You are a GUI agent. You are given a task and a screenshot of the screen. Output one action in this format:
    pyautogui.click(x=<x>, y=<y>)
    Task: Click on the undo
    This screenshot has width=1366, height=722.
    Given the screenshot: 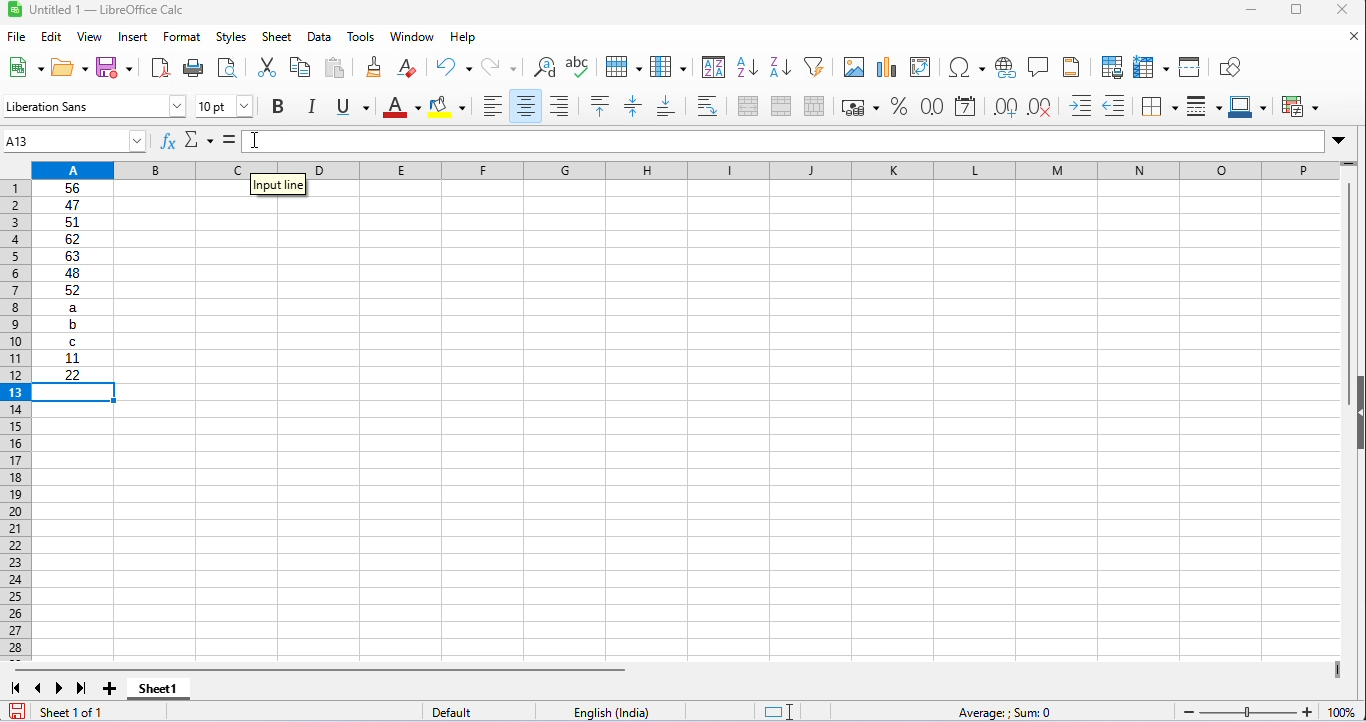 What is the action you would take?
    pyautogui.click(x=456, y=67)
    